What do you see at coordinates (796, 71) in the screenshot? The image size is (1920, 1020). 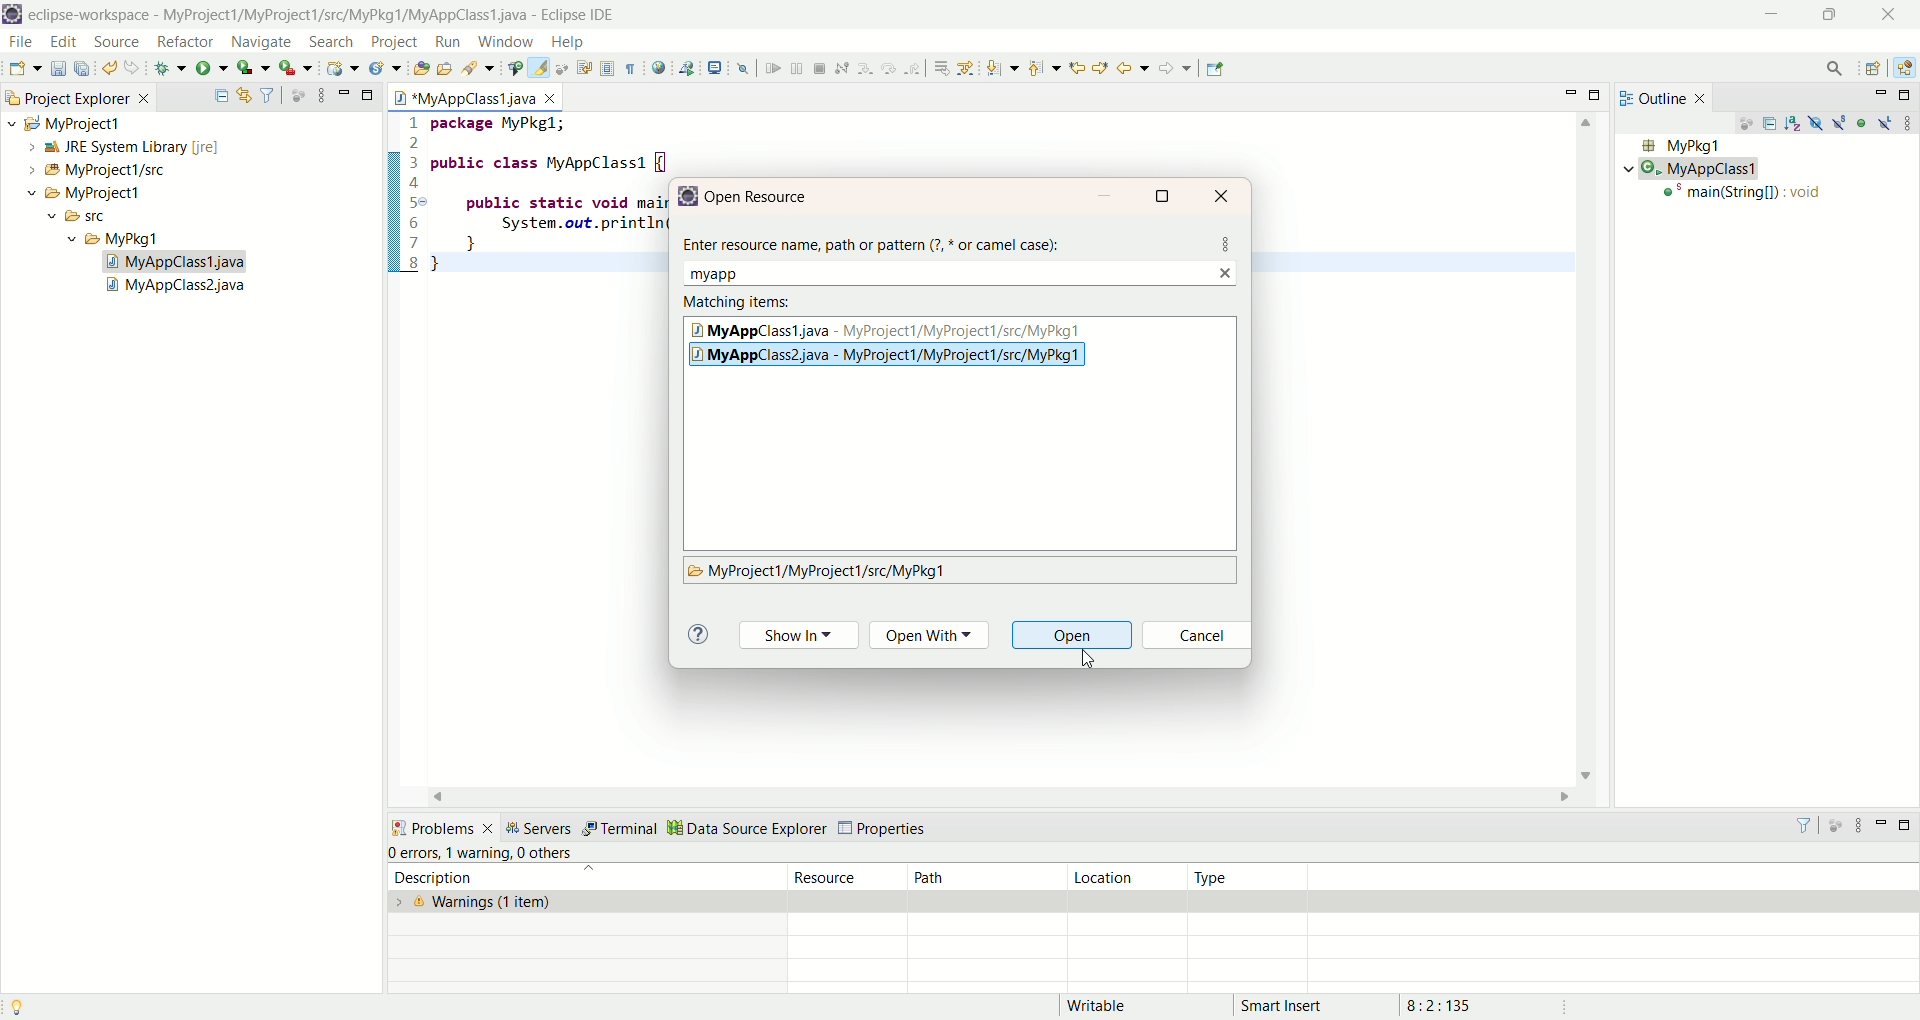 I see `suspend` at bounding box center [796, 71].